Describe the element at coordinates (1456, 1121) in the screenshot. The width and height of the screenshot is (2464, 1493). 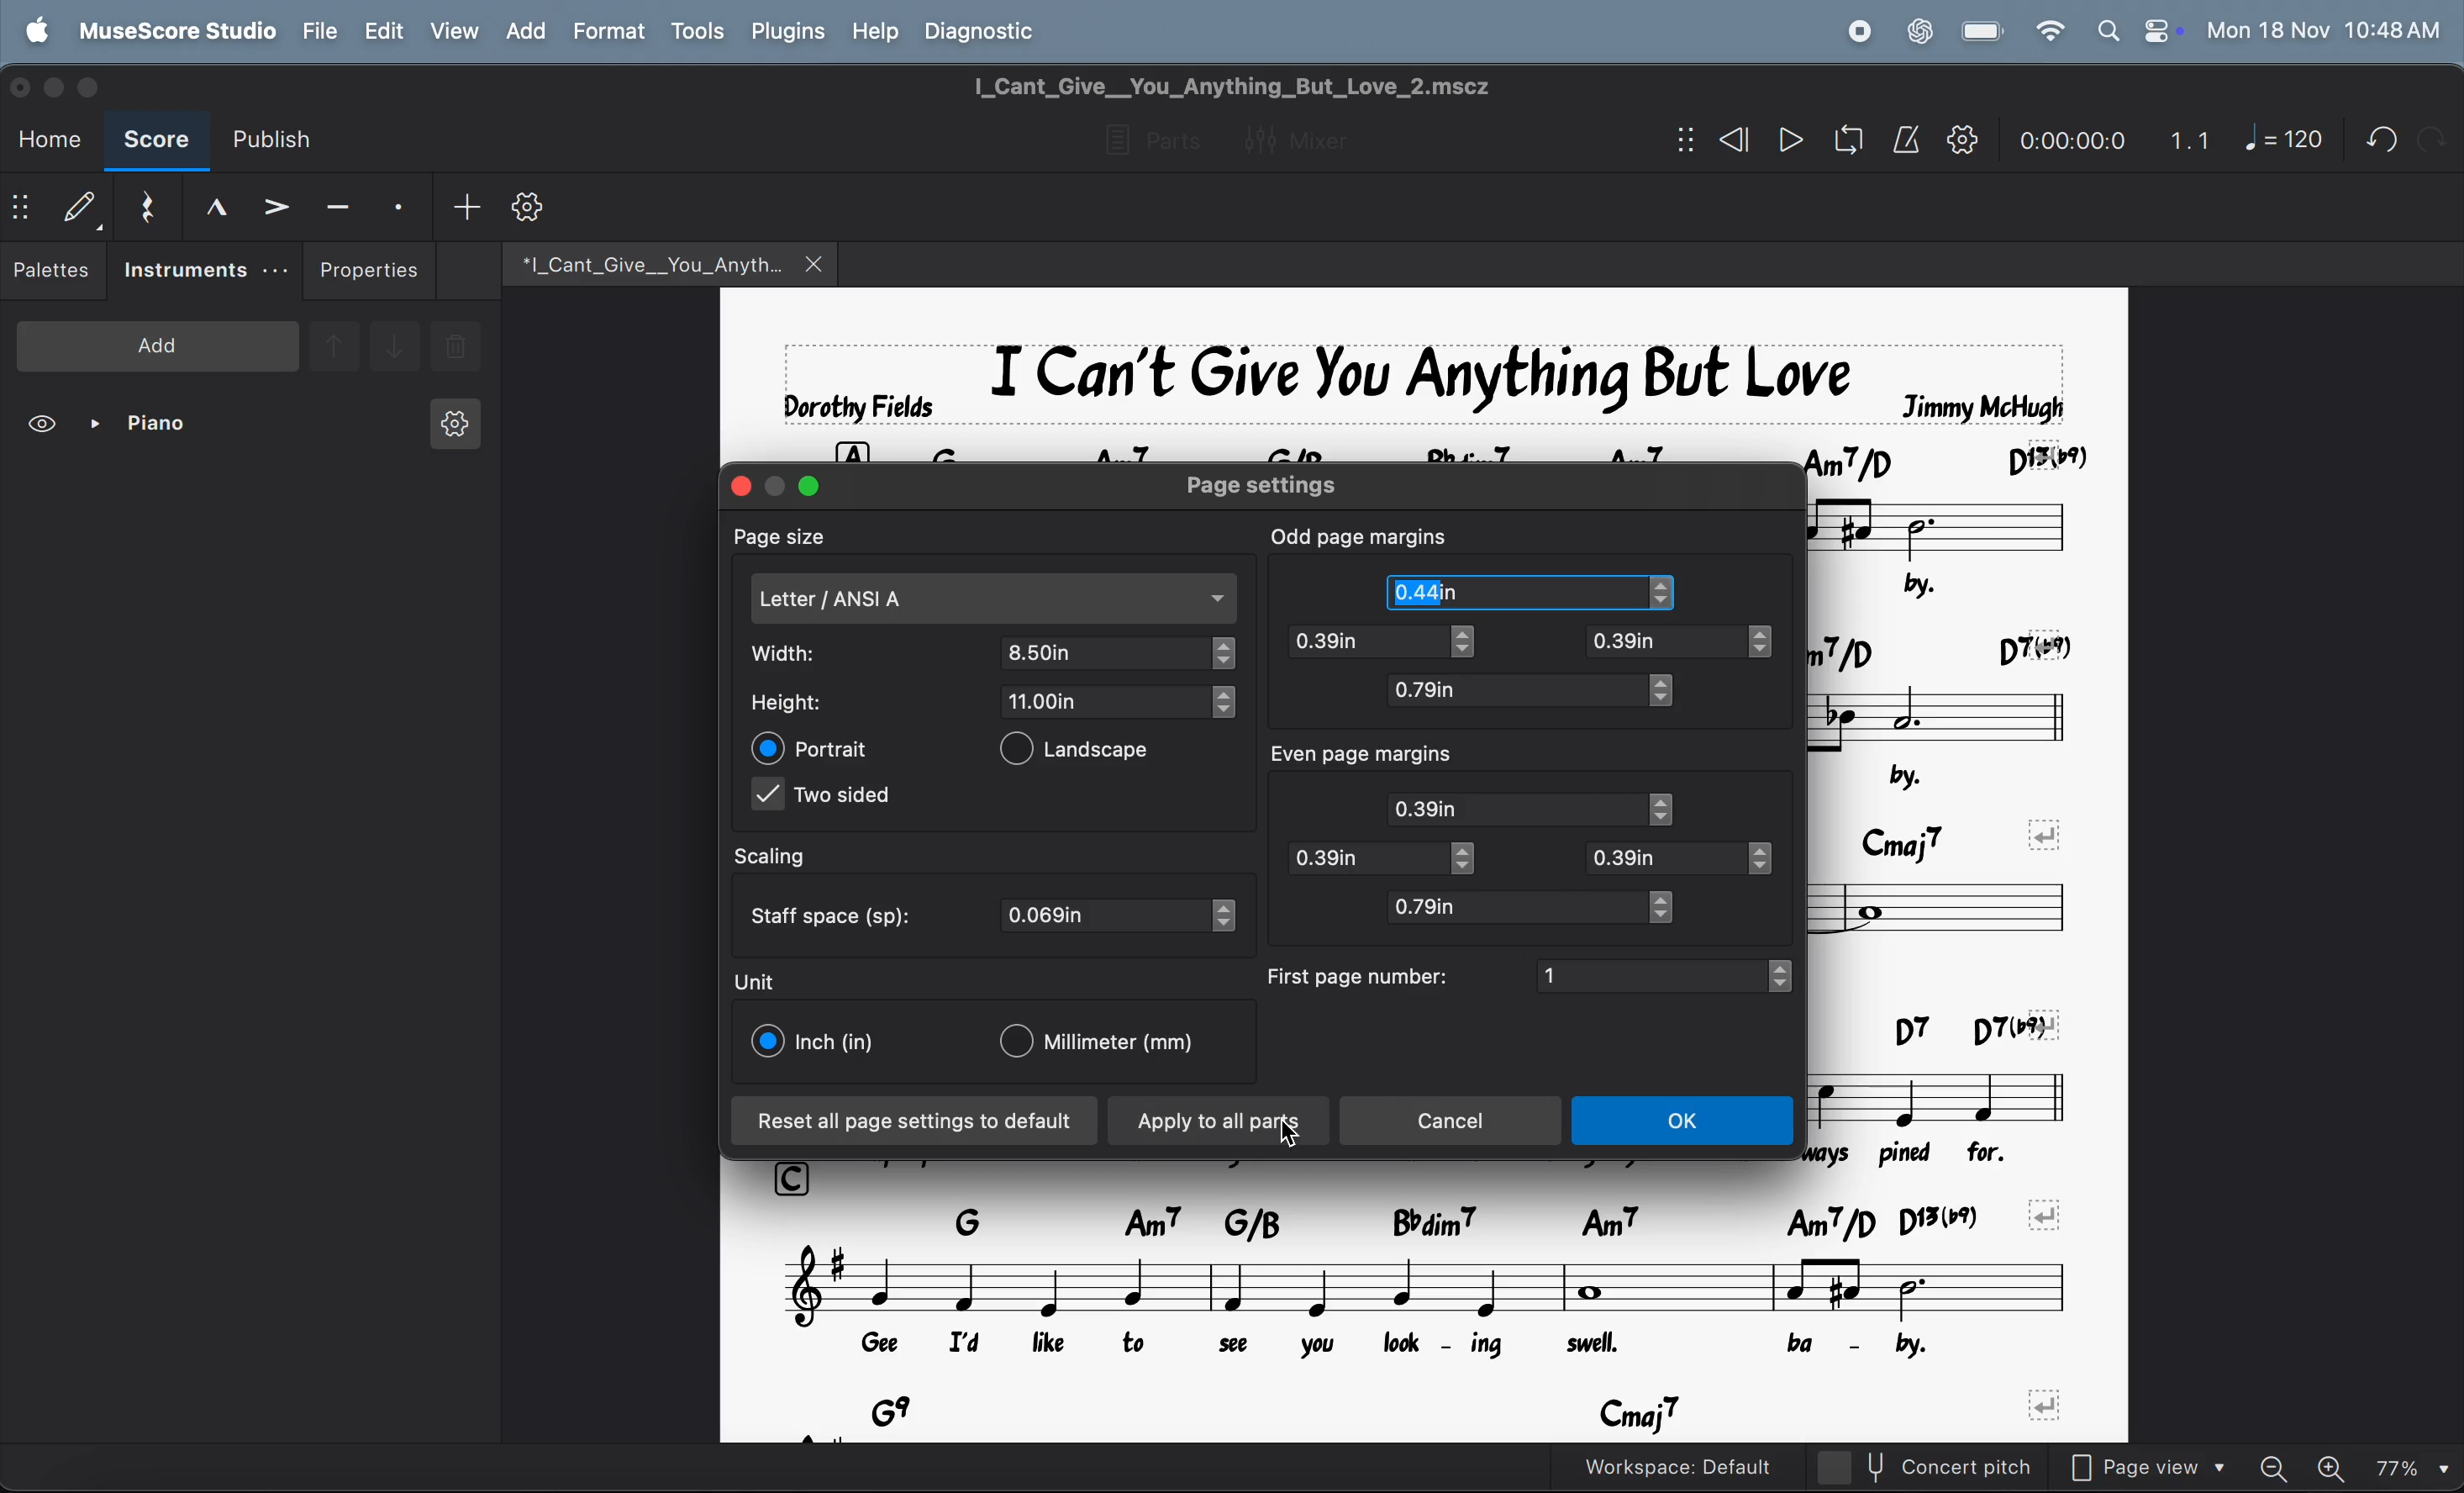
I see `cancel` at that location.